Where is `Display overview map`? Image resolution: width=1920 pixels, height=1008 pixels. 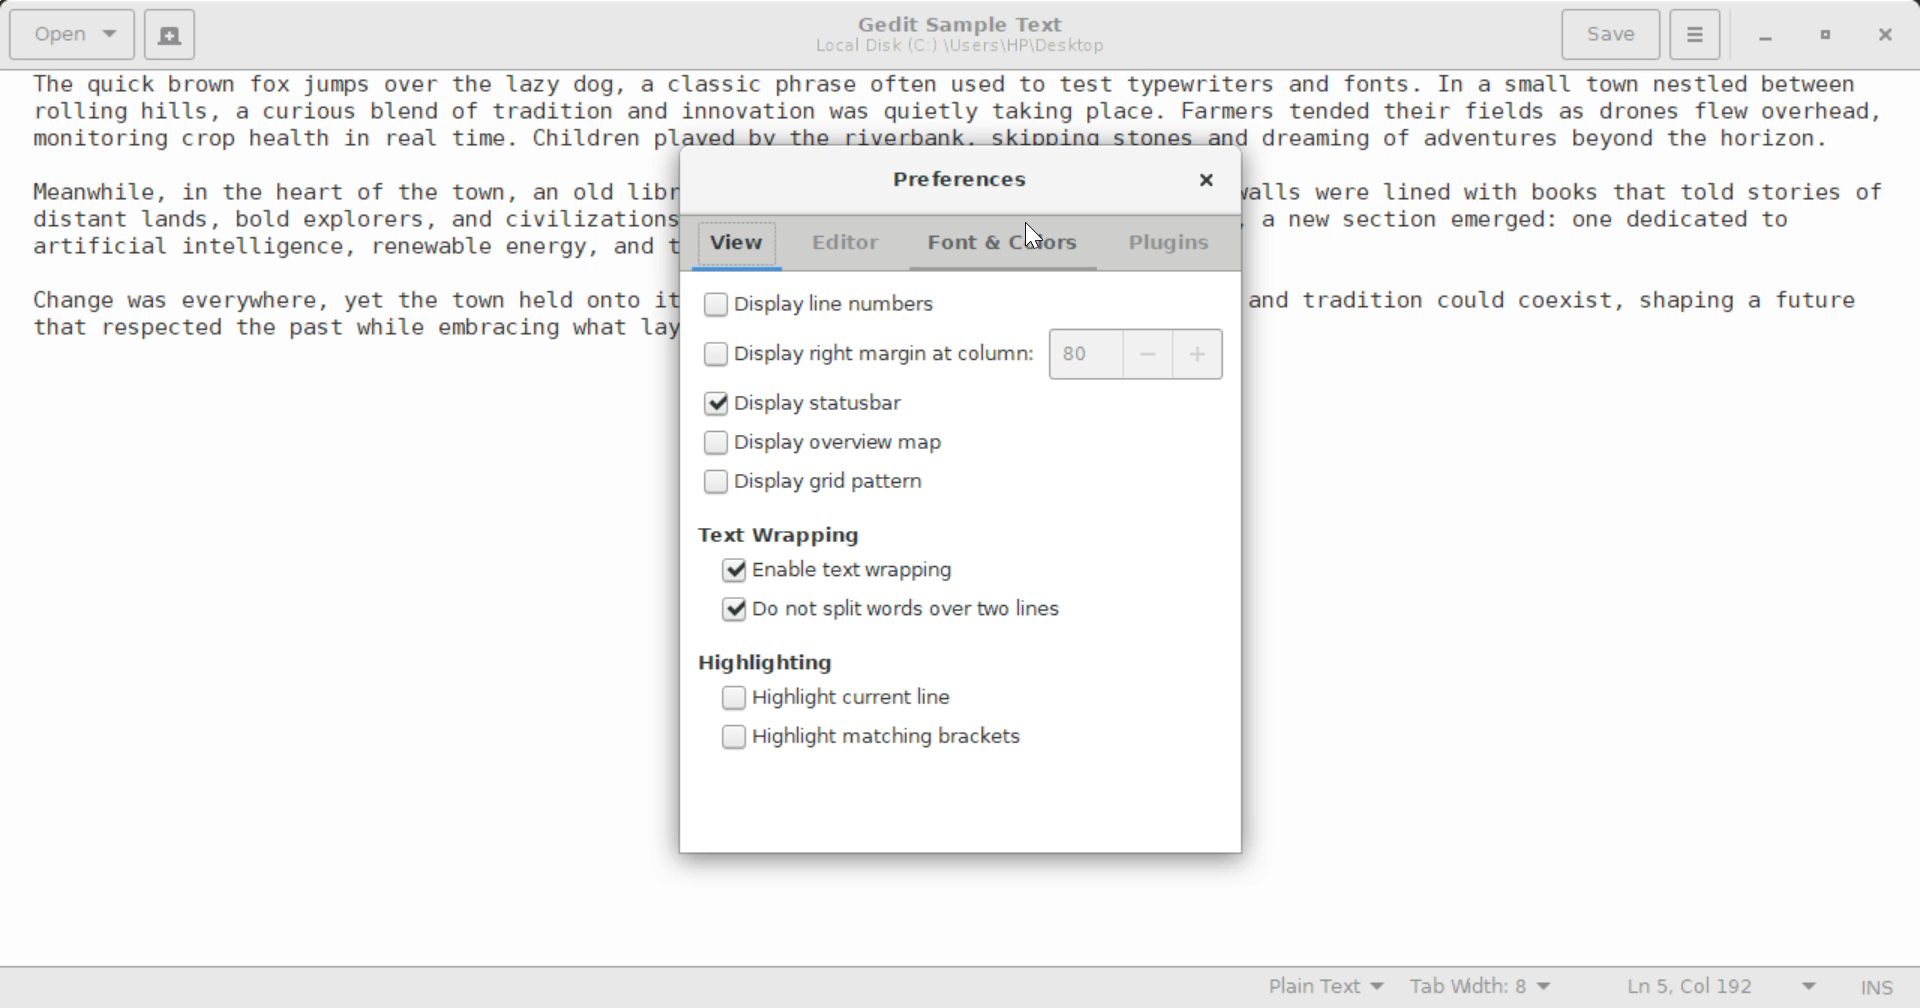
Display overview map is located at coordinates (834, 444).